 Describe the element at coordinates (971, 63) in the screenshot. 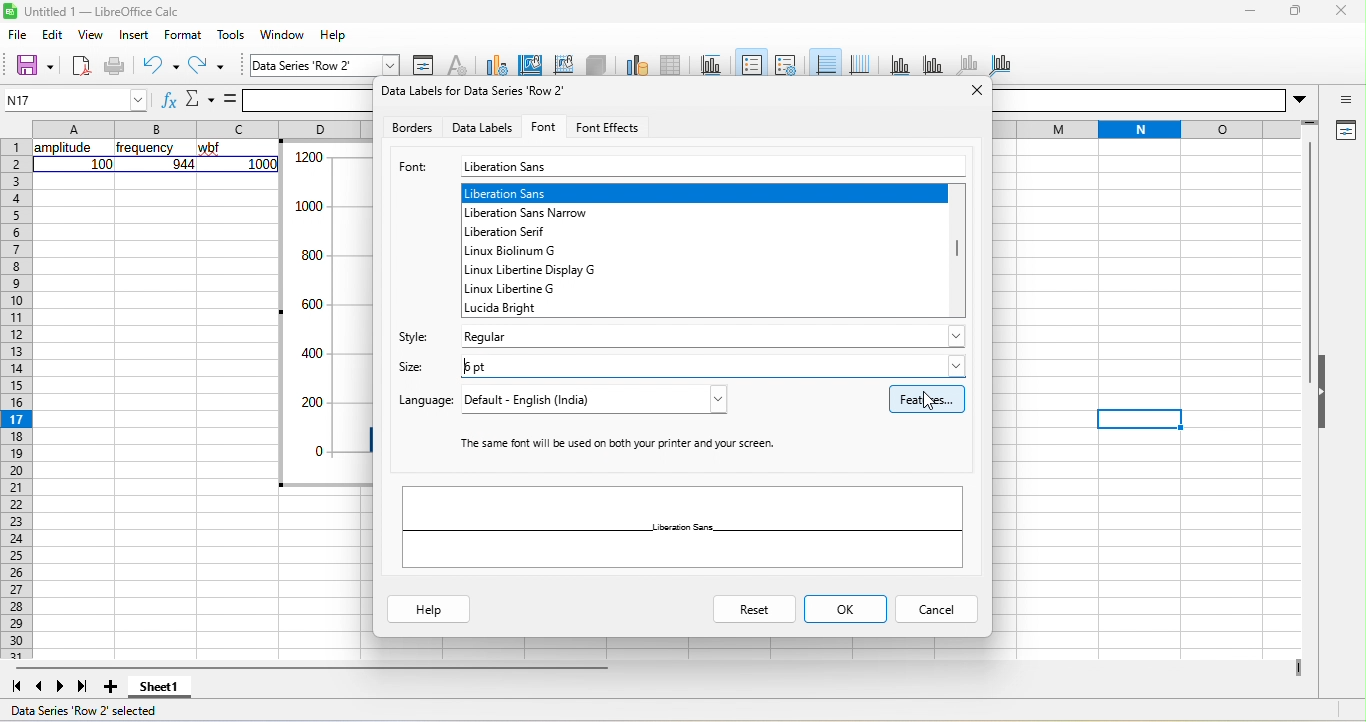

I see `z axis` at that location.